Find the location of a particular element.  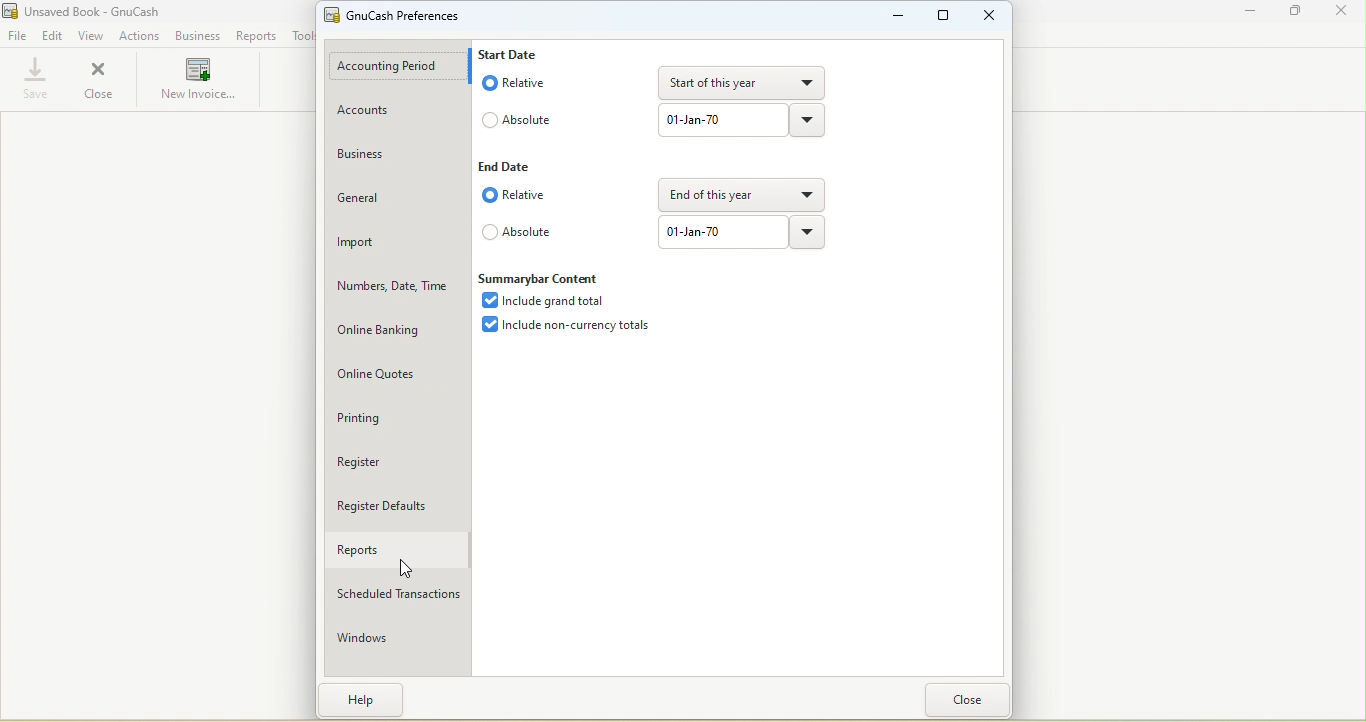

Relative is located at coordinates (519, 81).